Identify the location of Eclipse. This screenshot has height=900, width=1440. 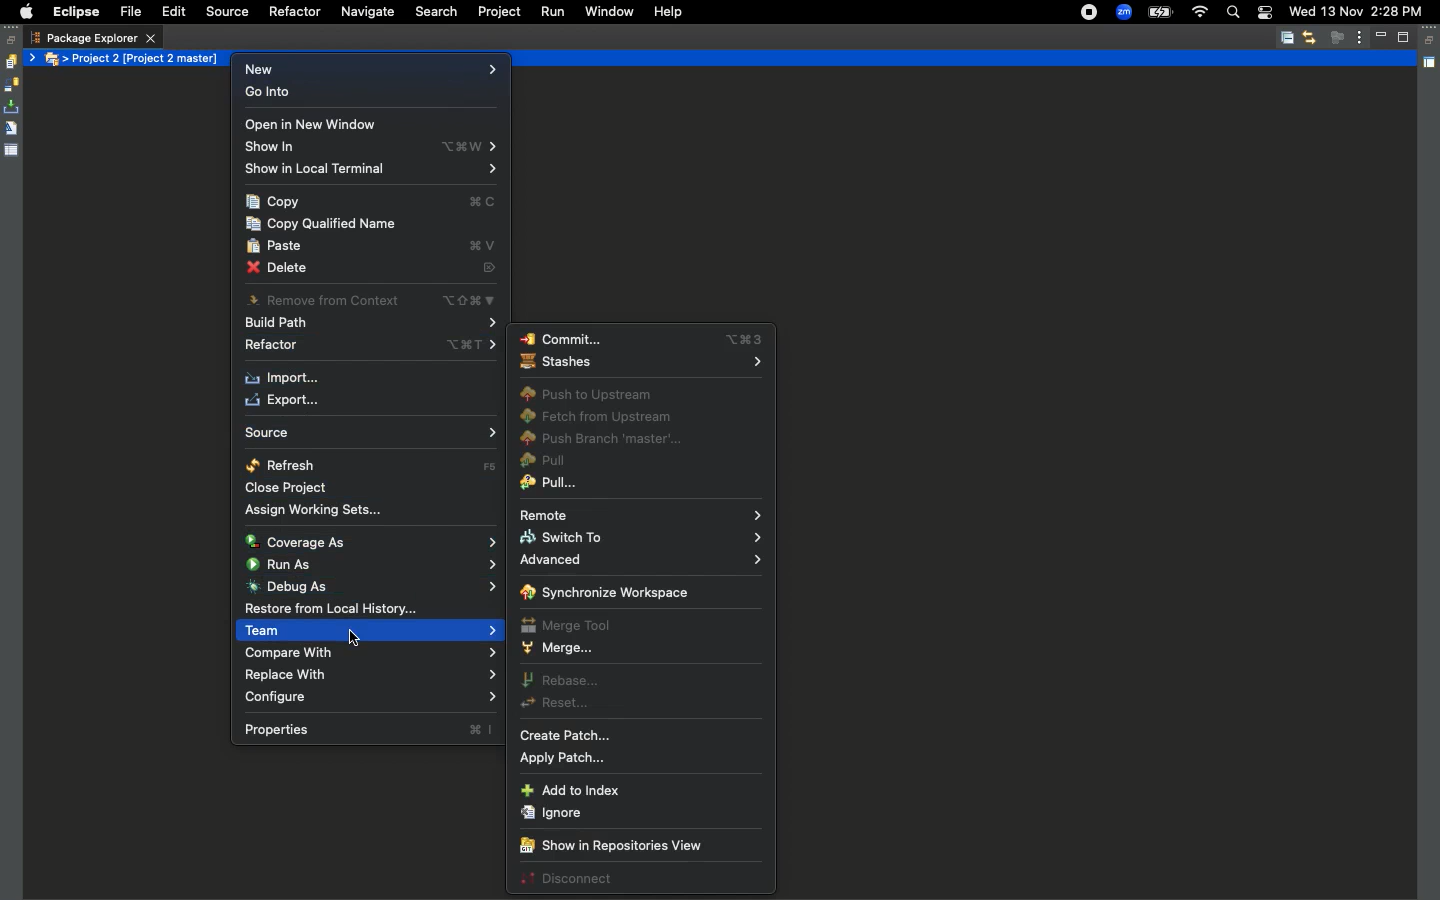
(75, 12).